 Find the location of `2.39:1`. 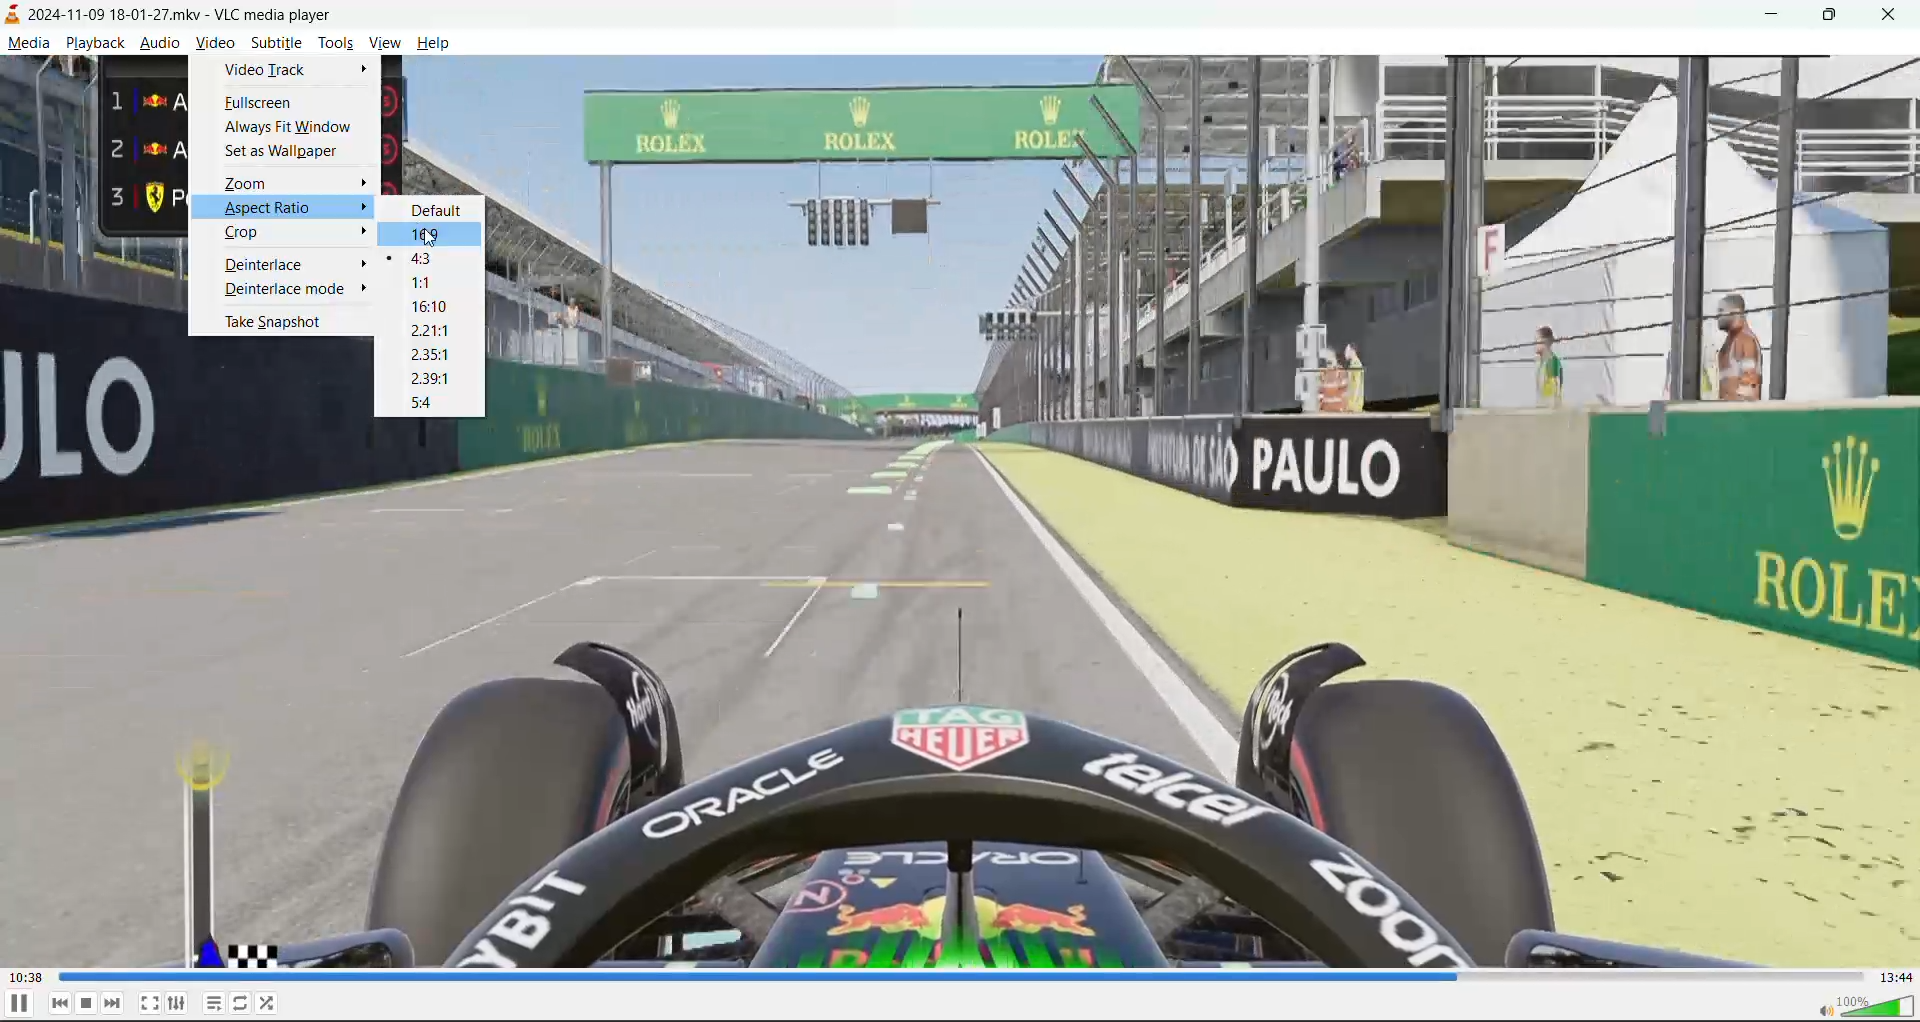

2.39:1 is located at coordinates (431, 381).